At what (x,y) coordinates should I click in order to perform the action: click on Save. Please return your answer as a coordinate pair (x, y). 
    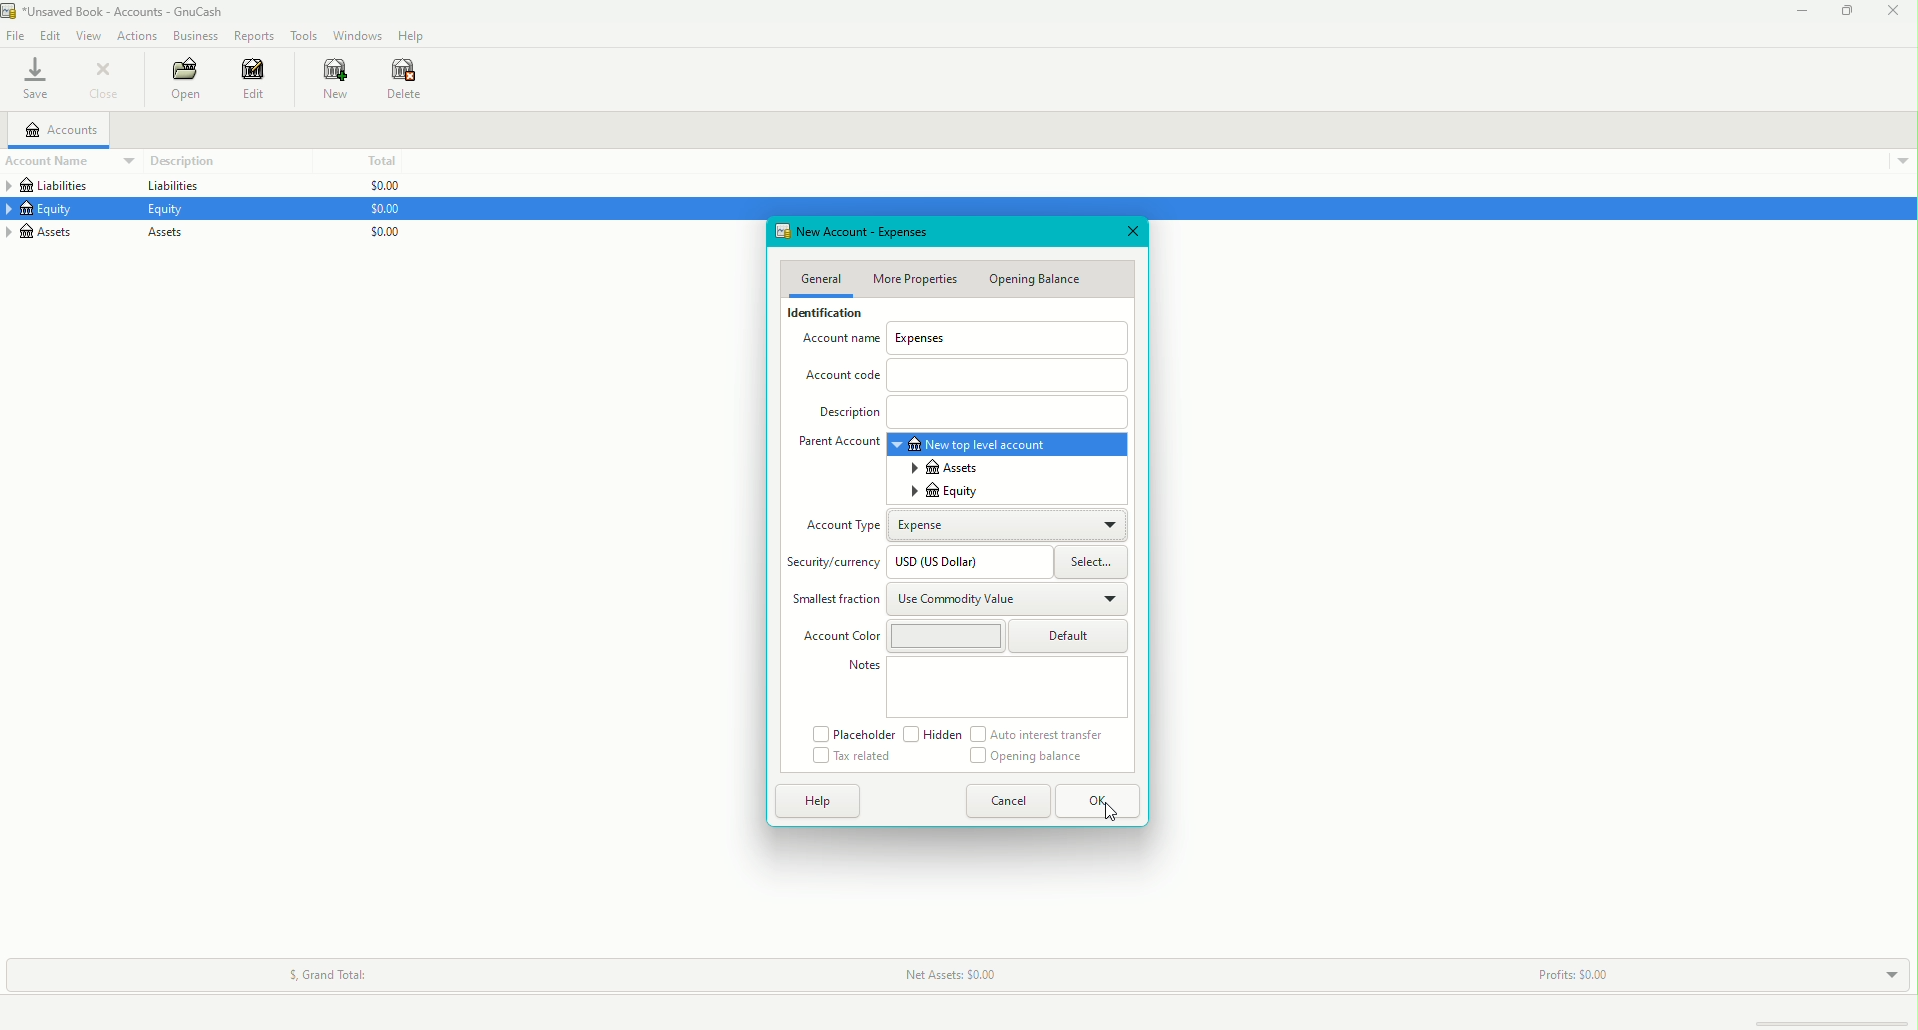
    Looking at the image, I should click on (34, 80).